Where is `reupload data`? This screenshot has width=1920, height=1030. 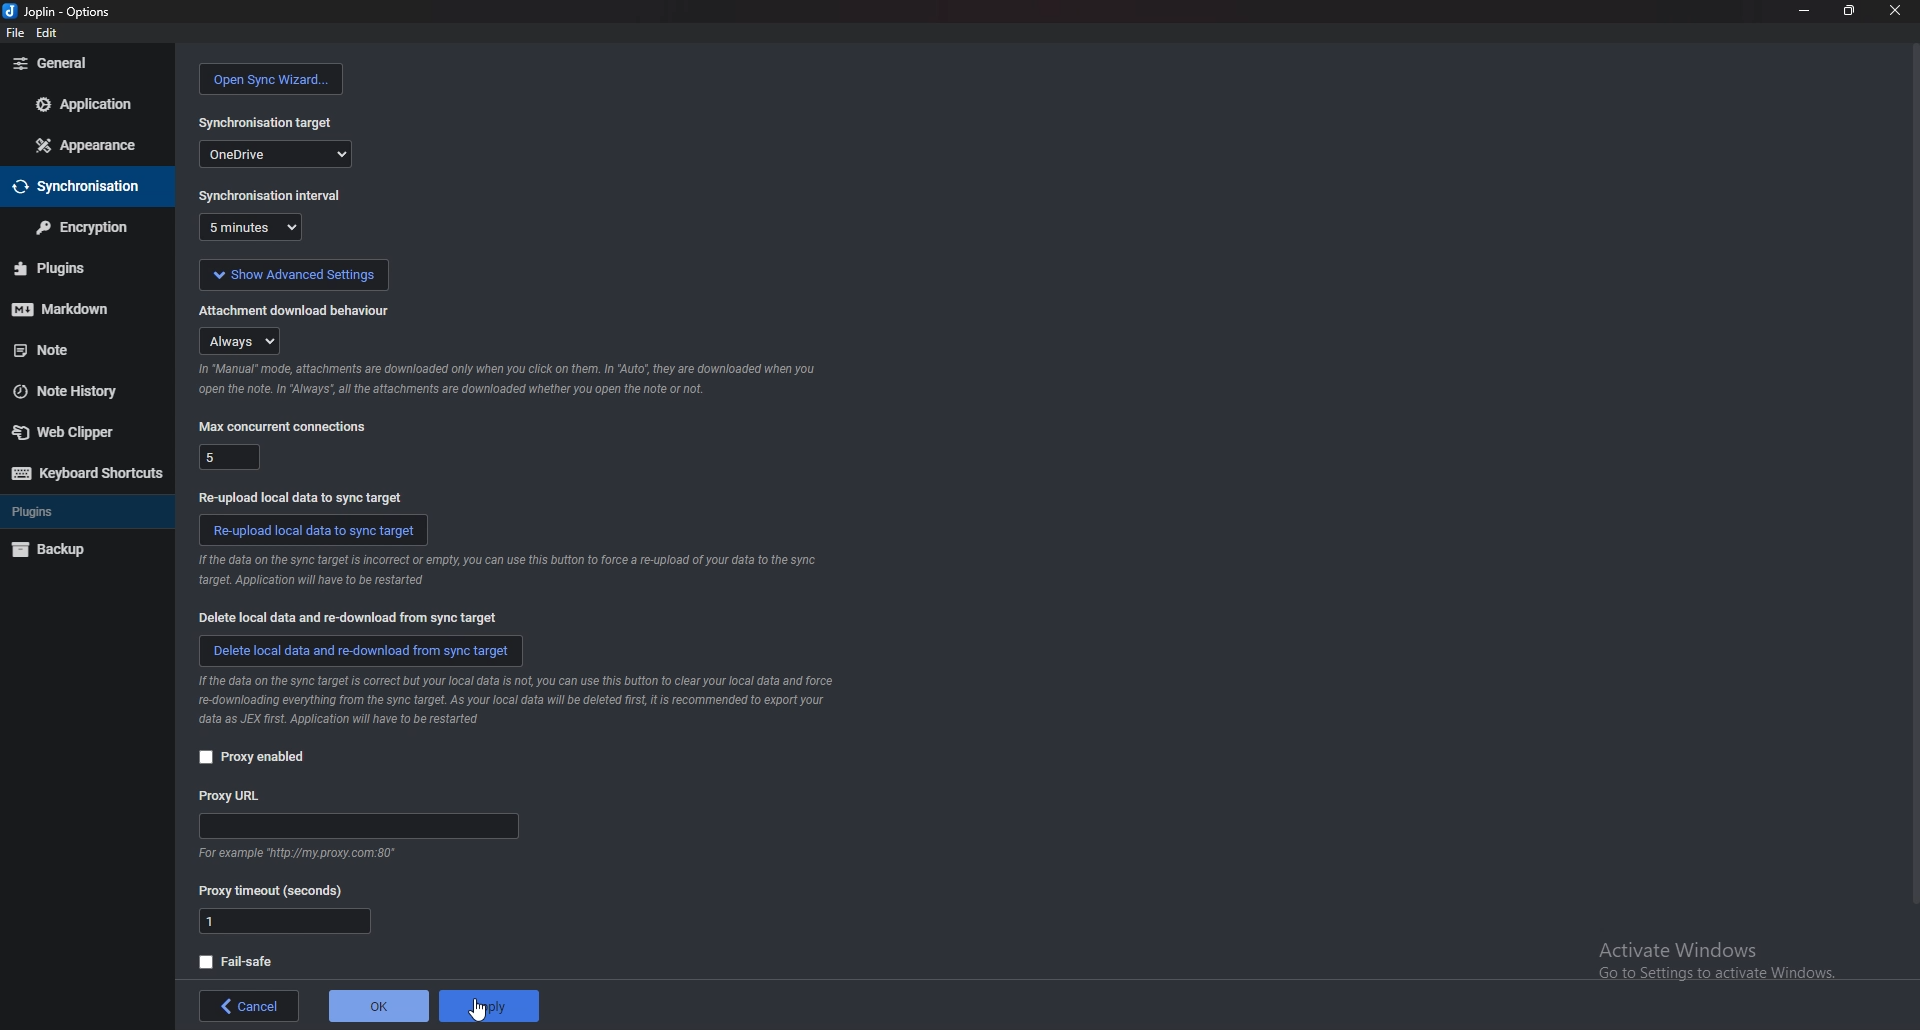
reupload data is located at coordinates (312, 530).